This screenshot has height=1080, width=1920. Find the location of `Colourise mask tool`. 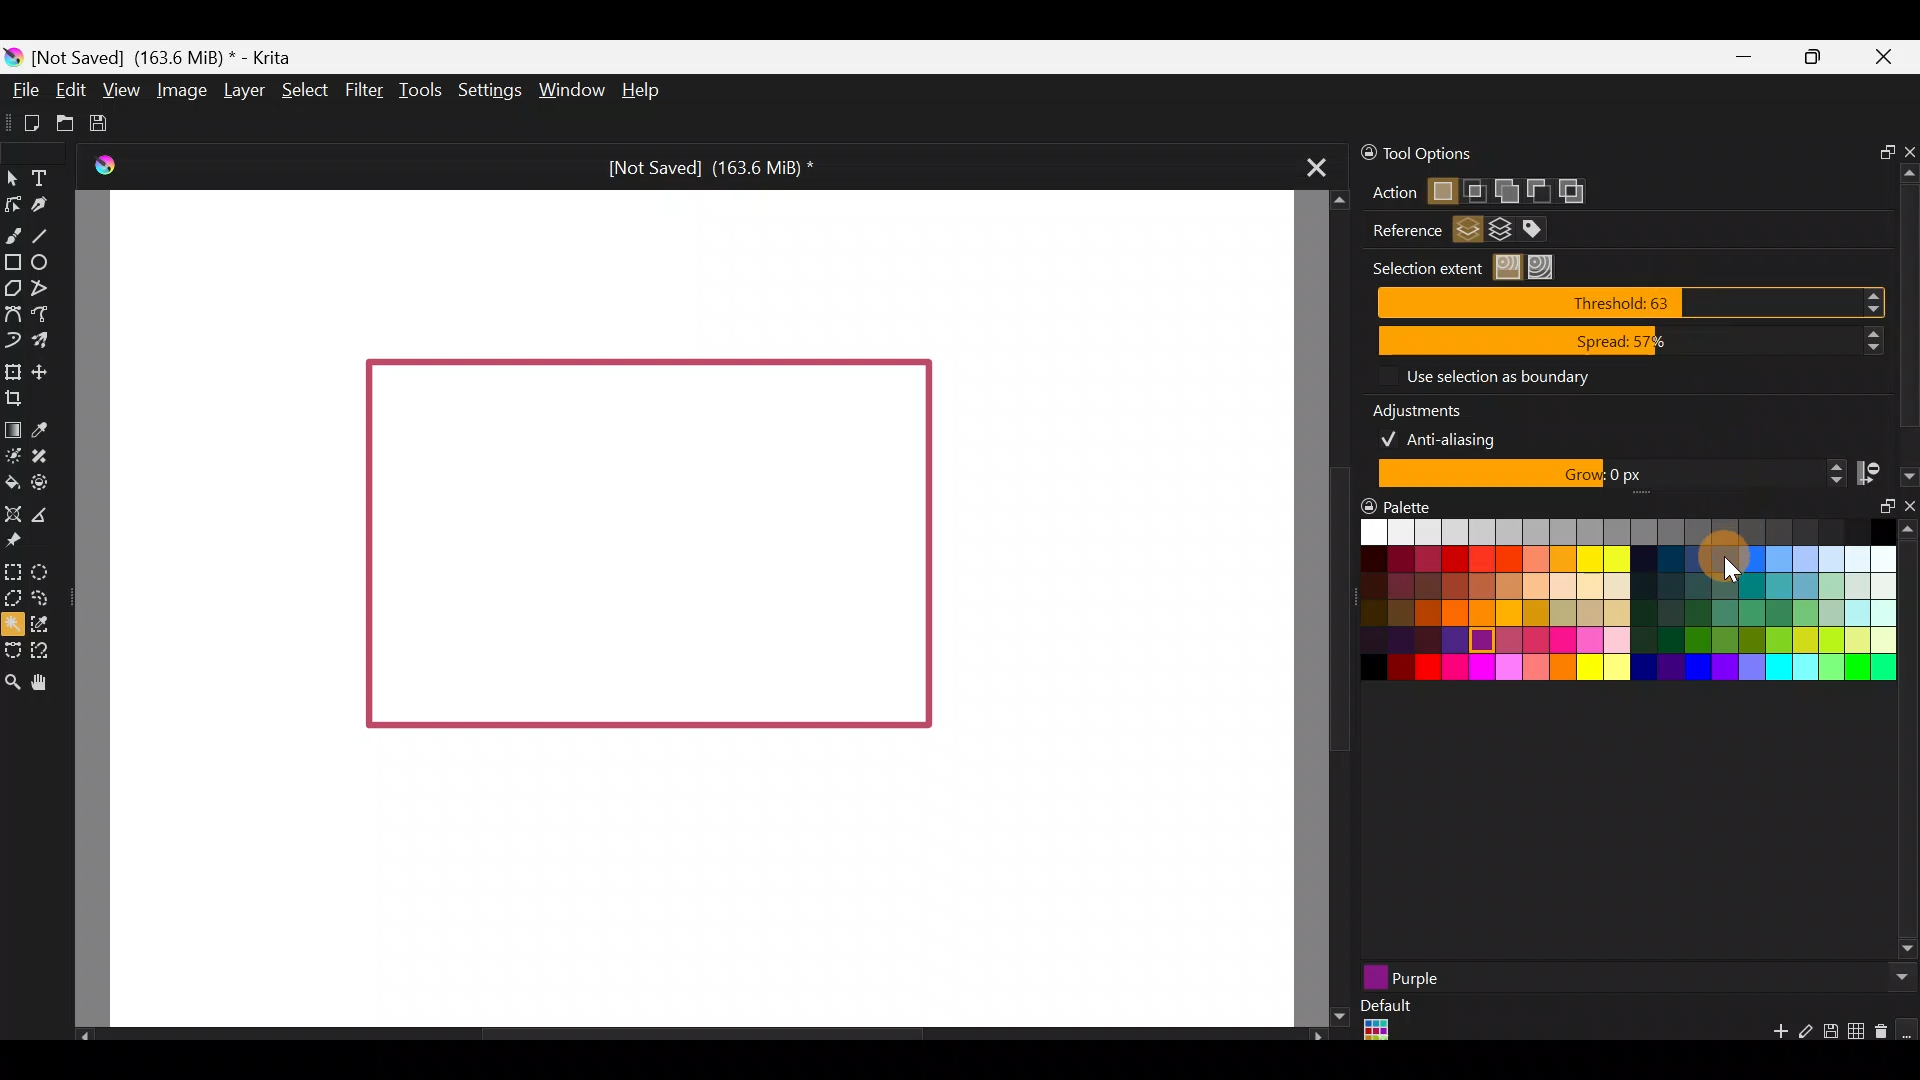

Colourise mask tool is located at coordinates (13, 458).